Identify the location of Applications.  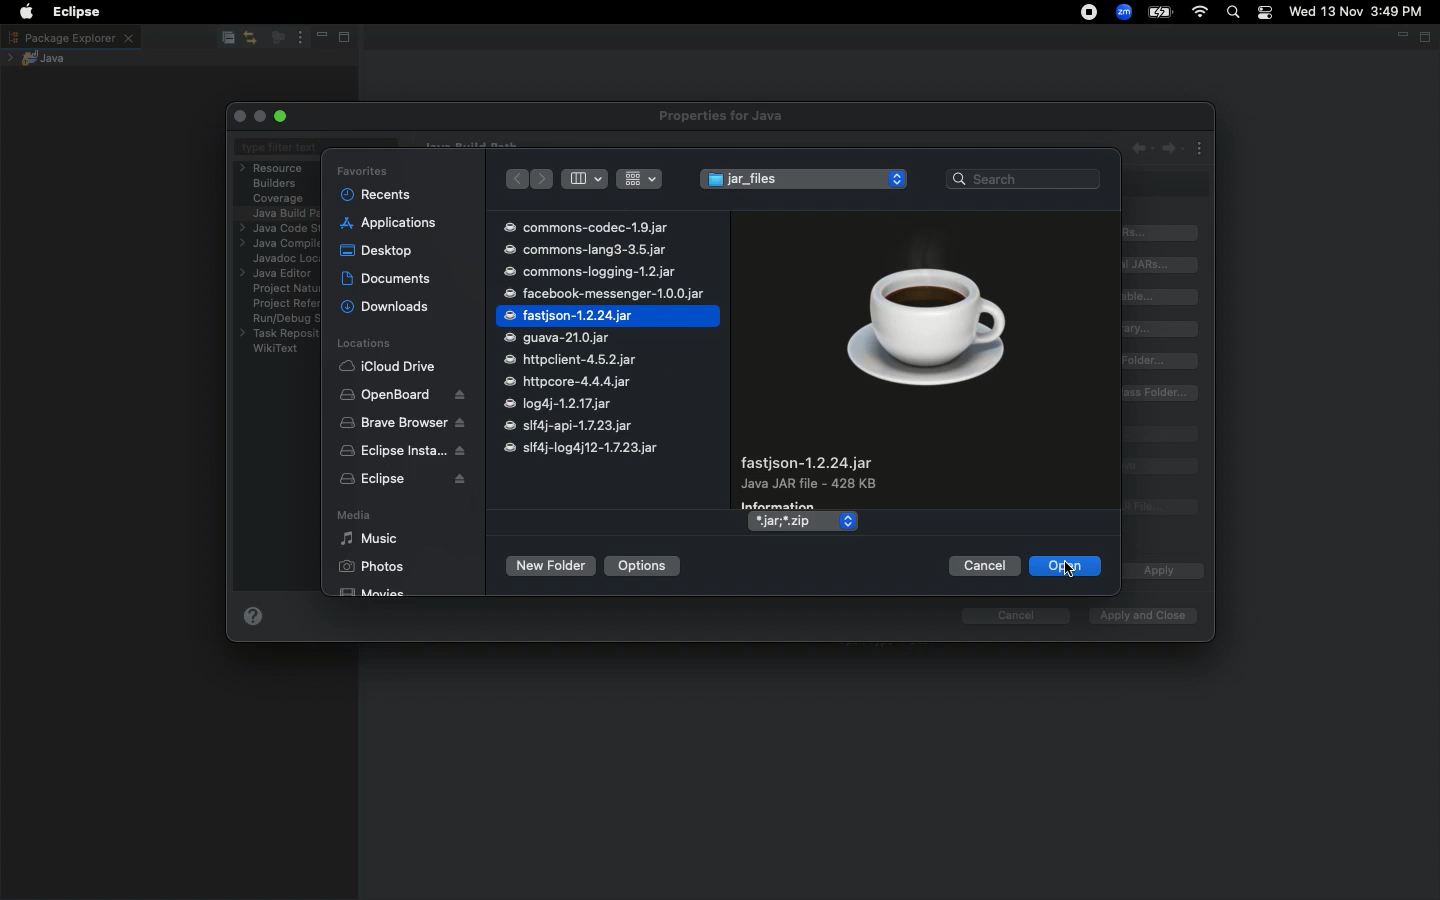
(389, 223).